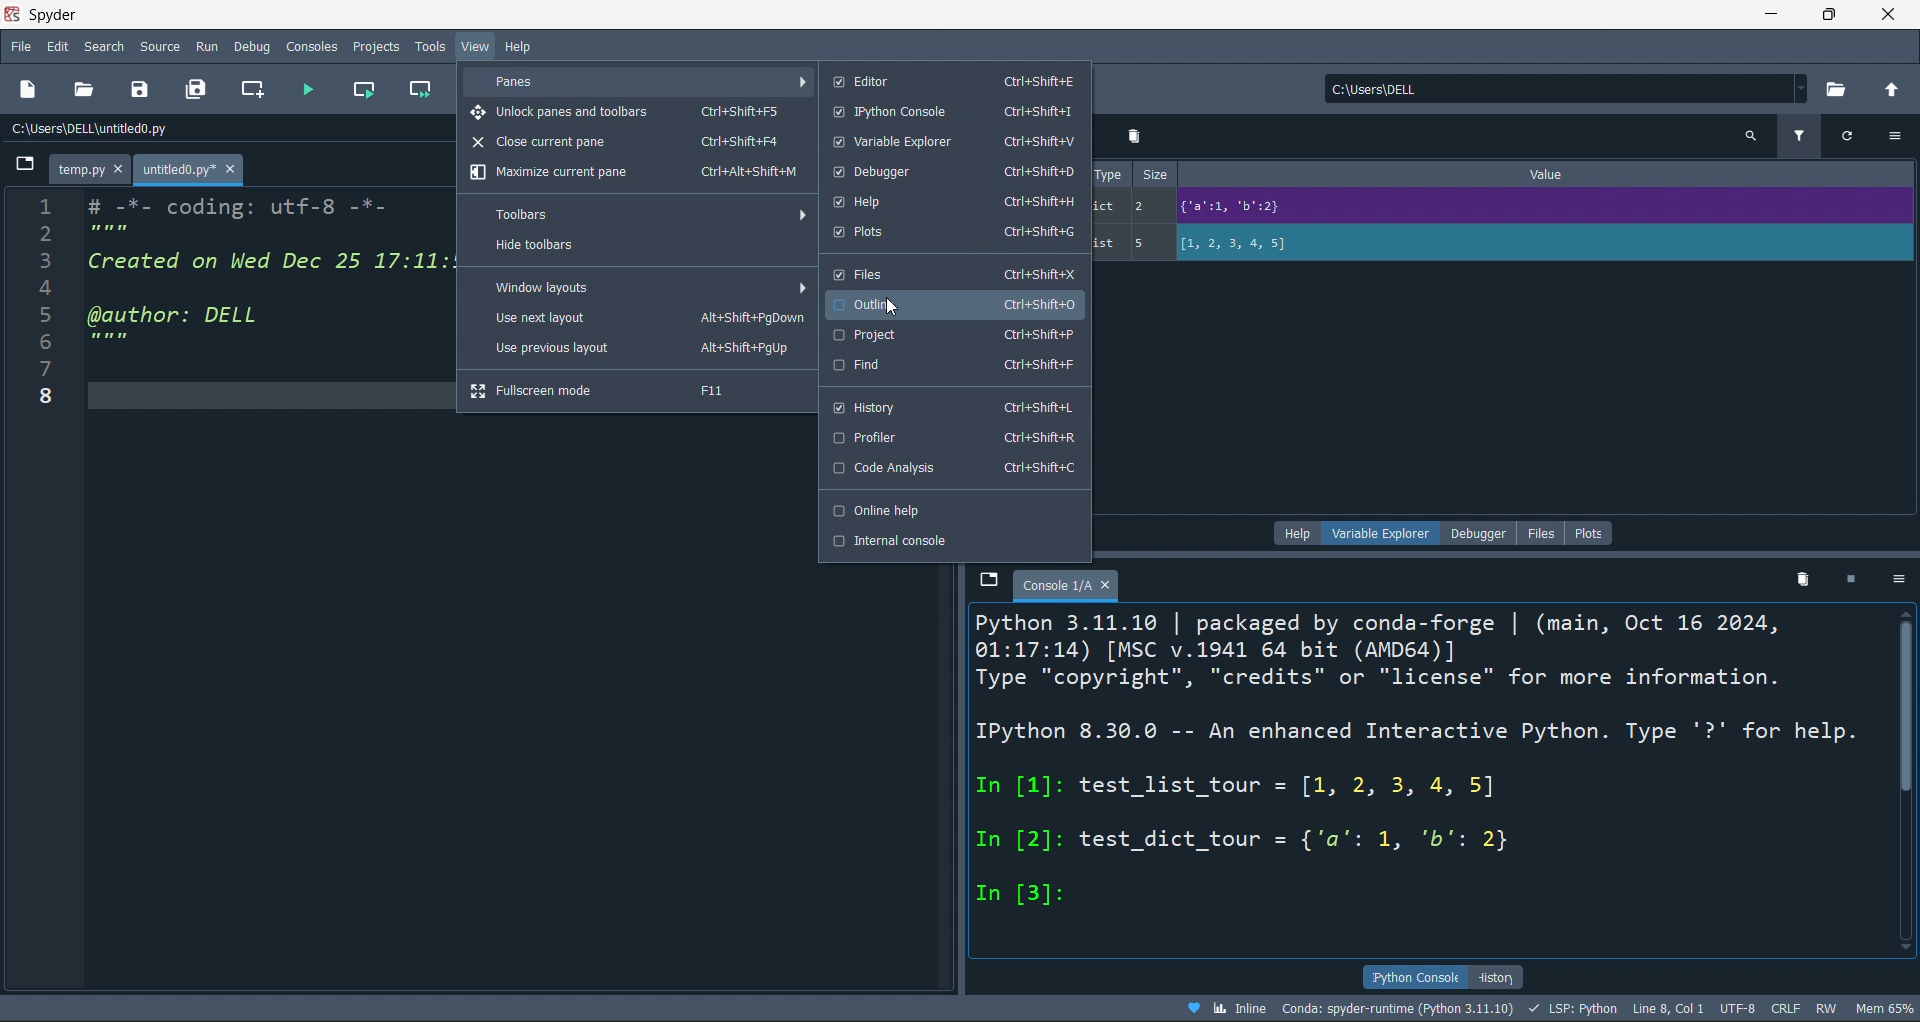 This screenshot has width=1920, height=1022. Describe the element at coordinates (1147, 205) in the screenshot. I see `2` at that location.